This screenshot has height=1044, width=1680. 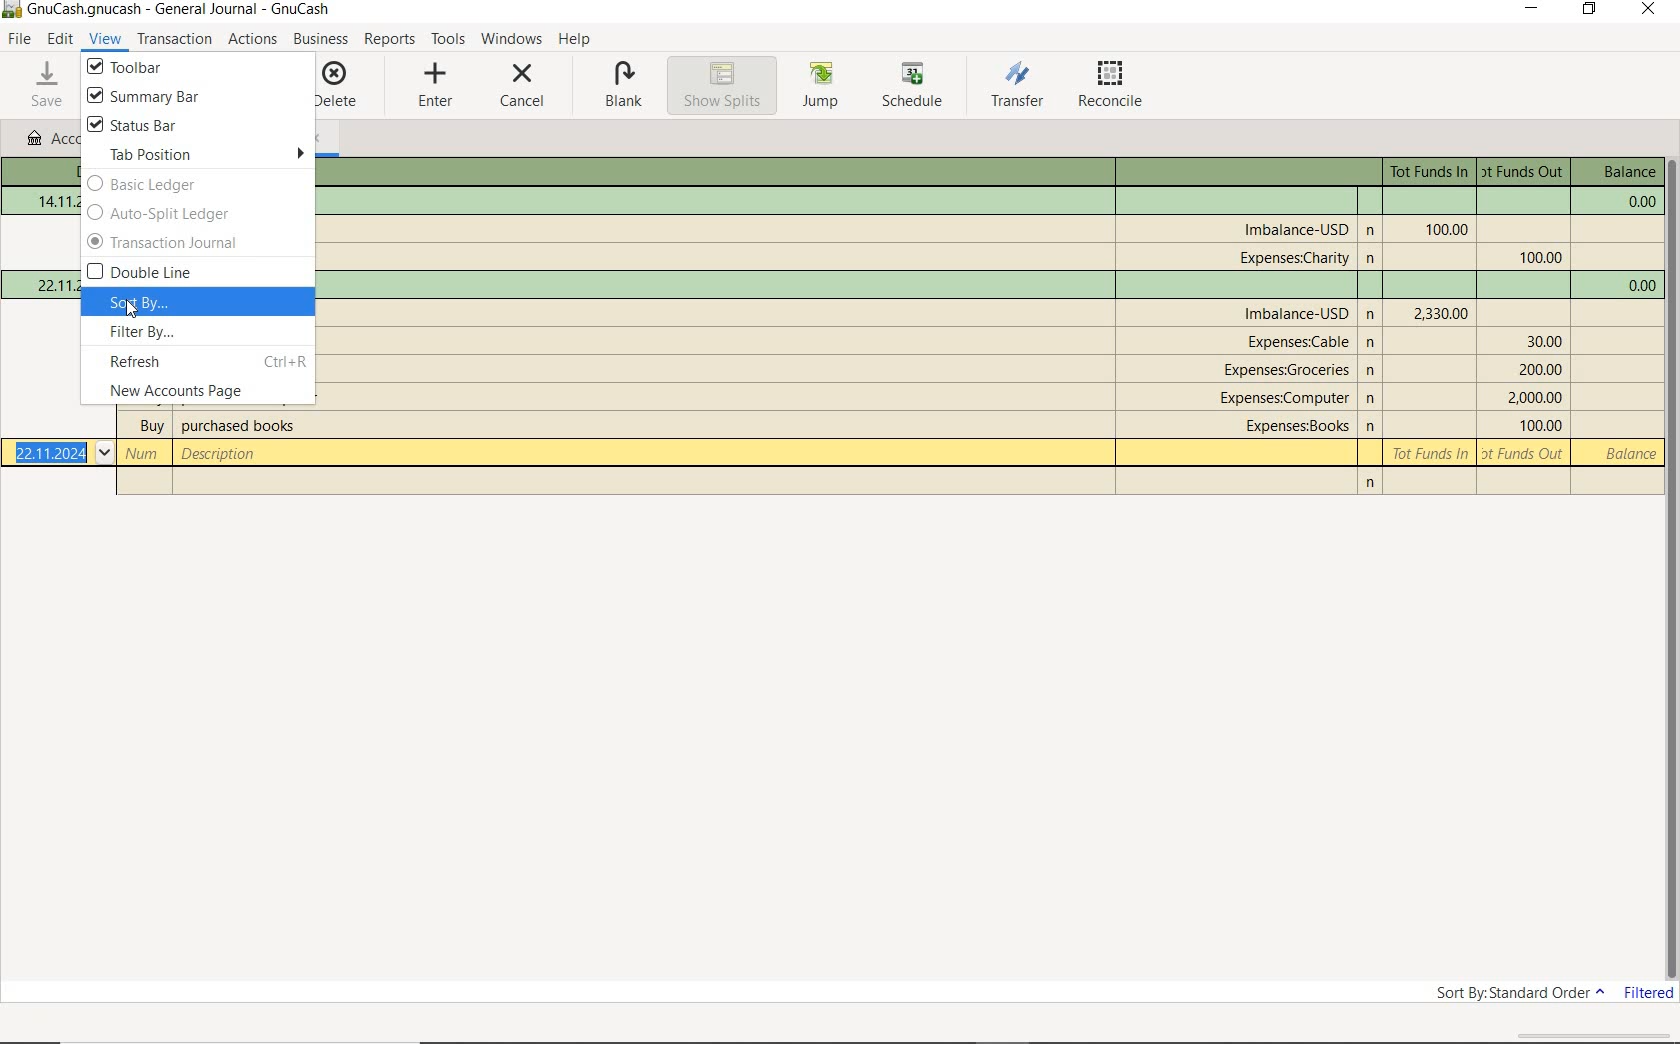 I want to click on account, so click(x=1289, y=370).